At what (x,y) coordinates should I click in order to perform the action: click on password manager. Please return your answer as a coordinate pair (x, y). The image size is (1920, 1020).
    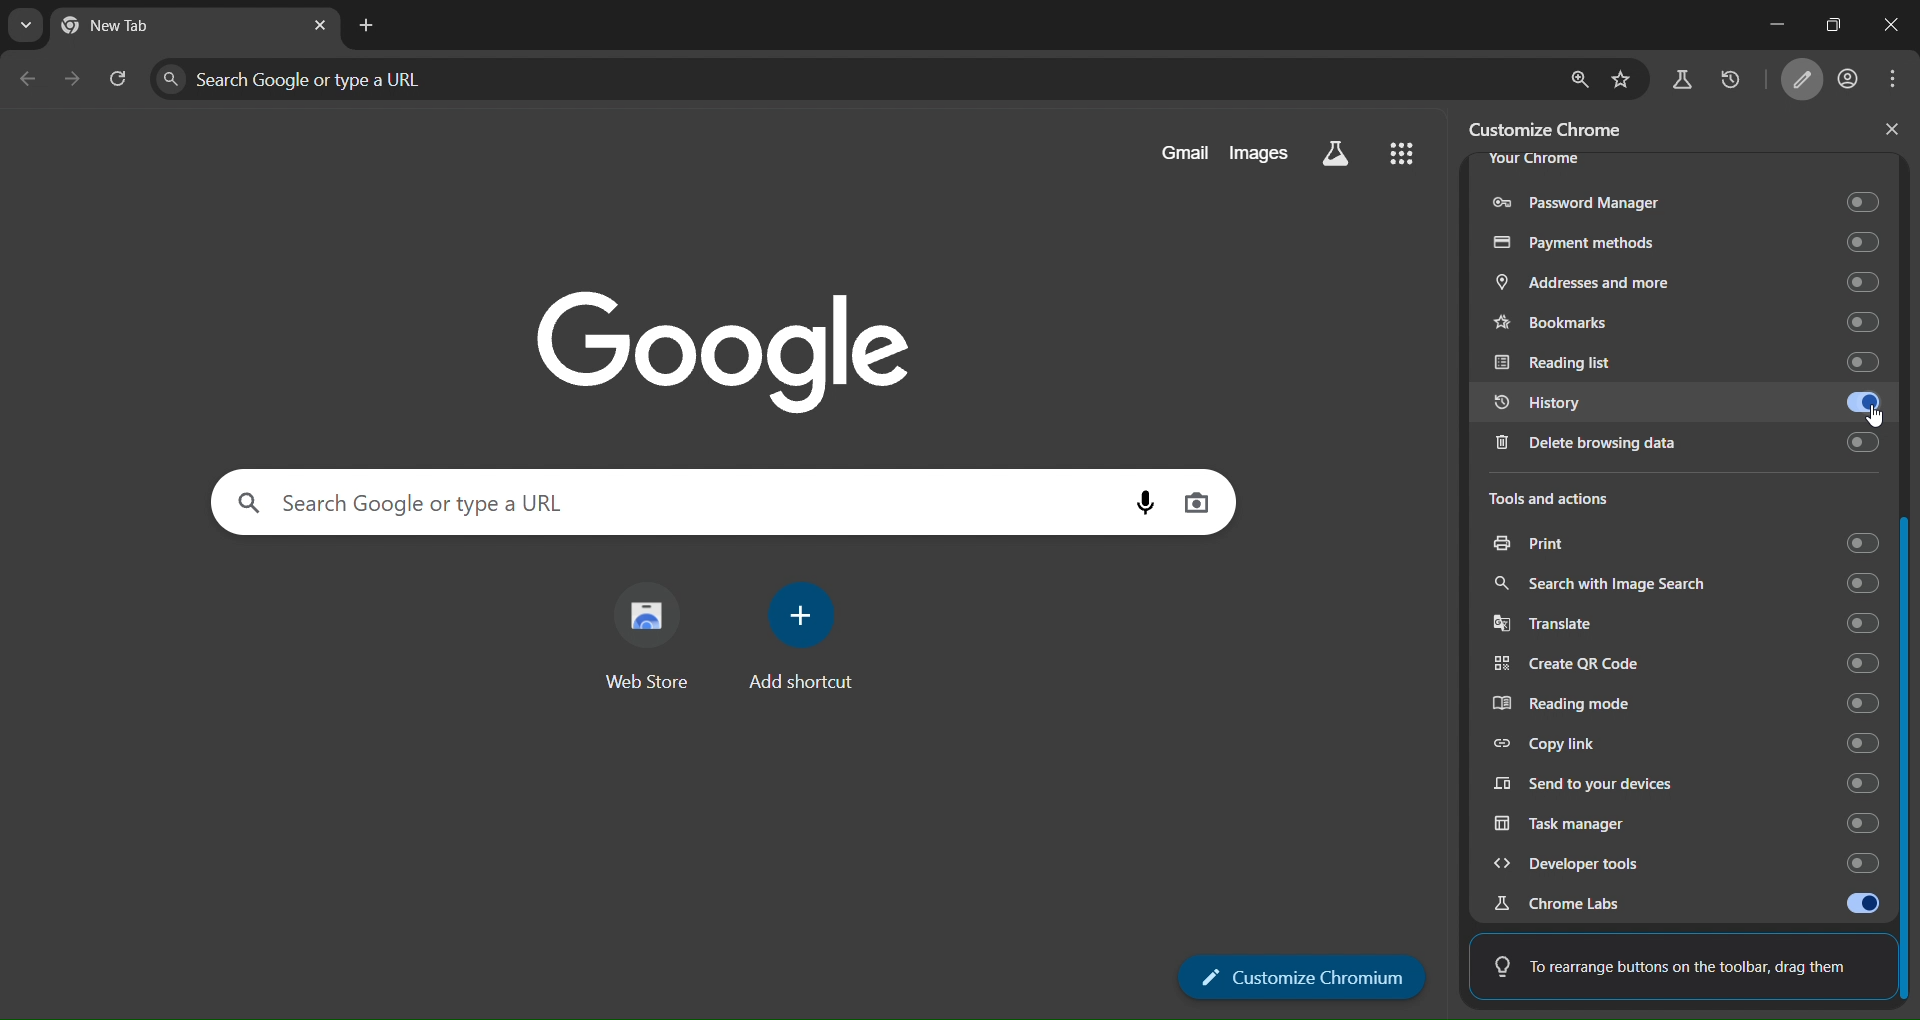
    Looking at the image, I should click on (1682, 198).